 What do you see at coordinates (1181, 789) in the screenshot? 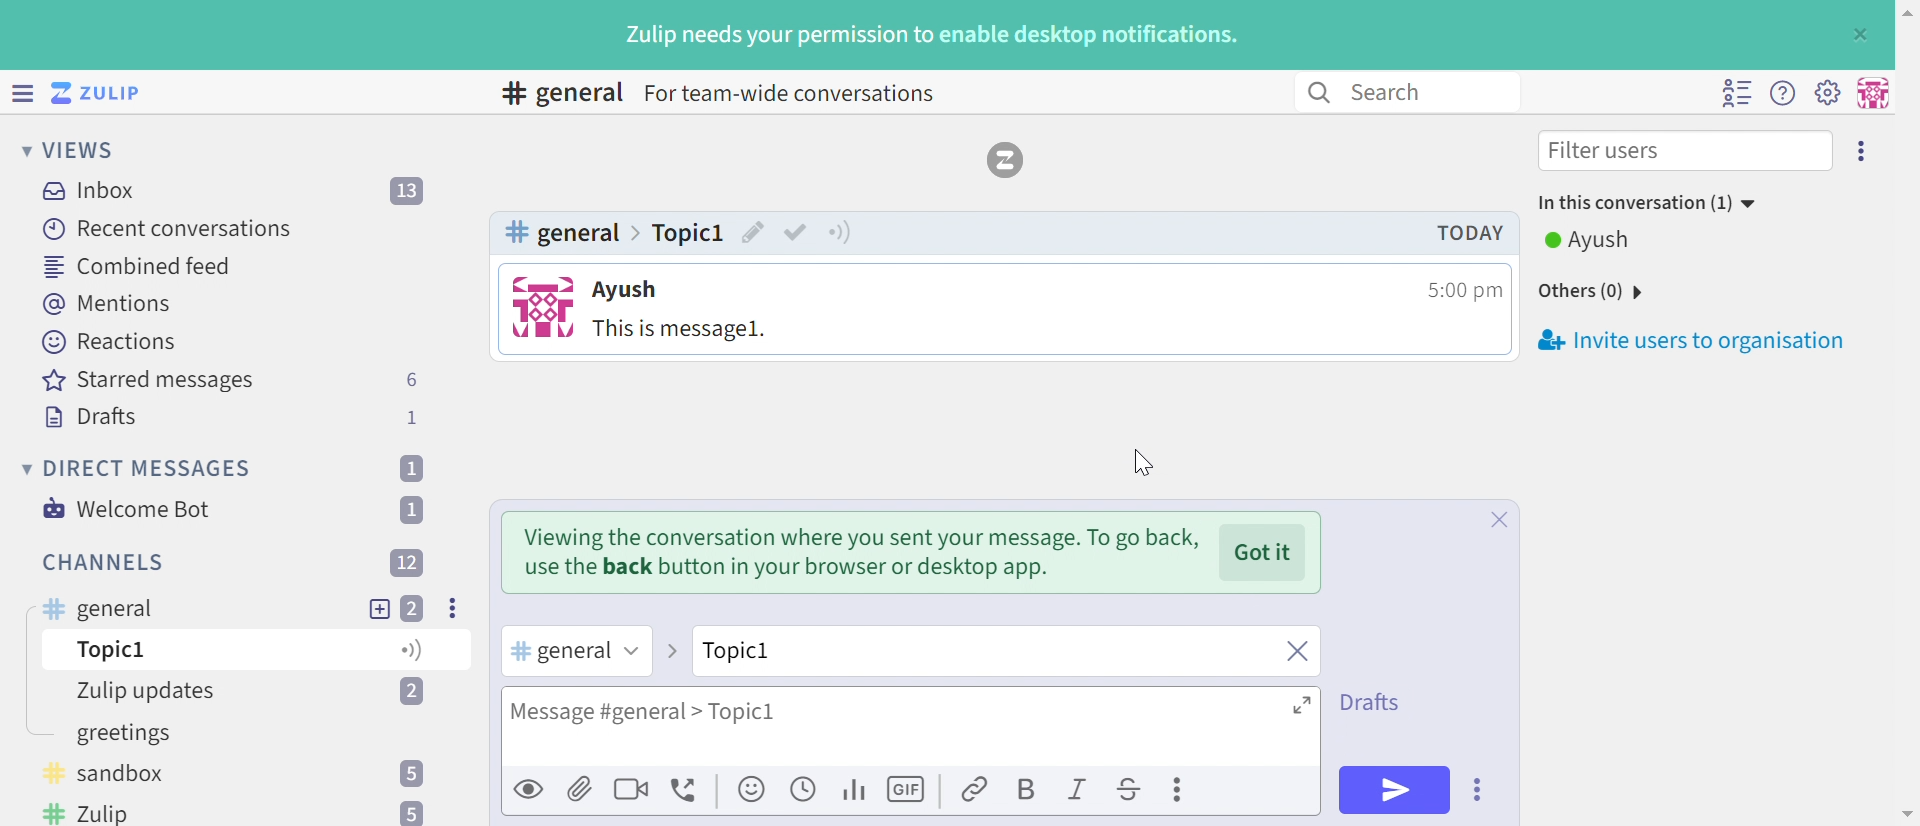
I see `More` at bounding box center [1181, 789].